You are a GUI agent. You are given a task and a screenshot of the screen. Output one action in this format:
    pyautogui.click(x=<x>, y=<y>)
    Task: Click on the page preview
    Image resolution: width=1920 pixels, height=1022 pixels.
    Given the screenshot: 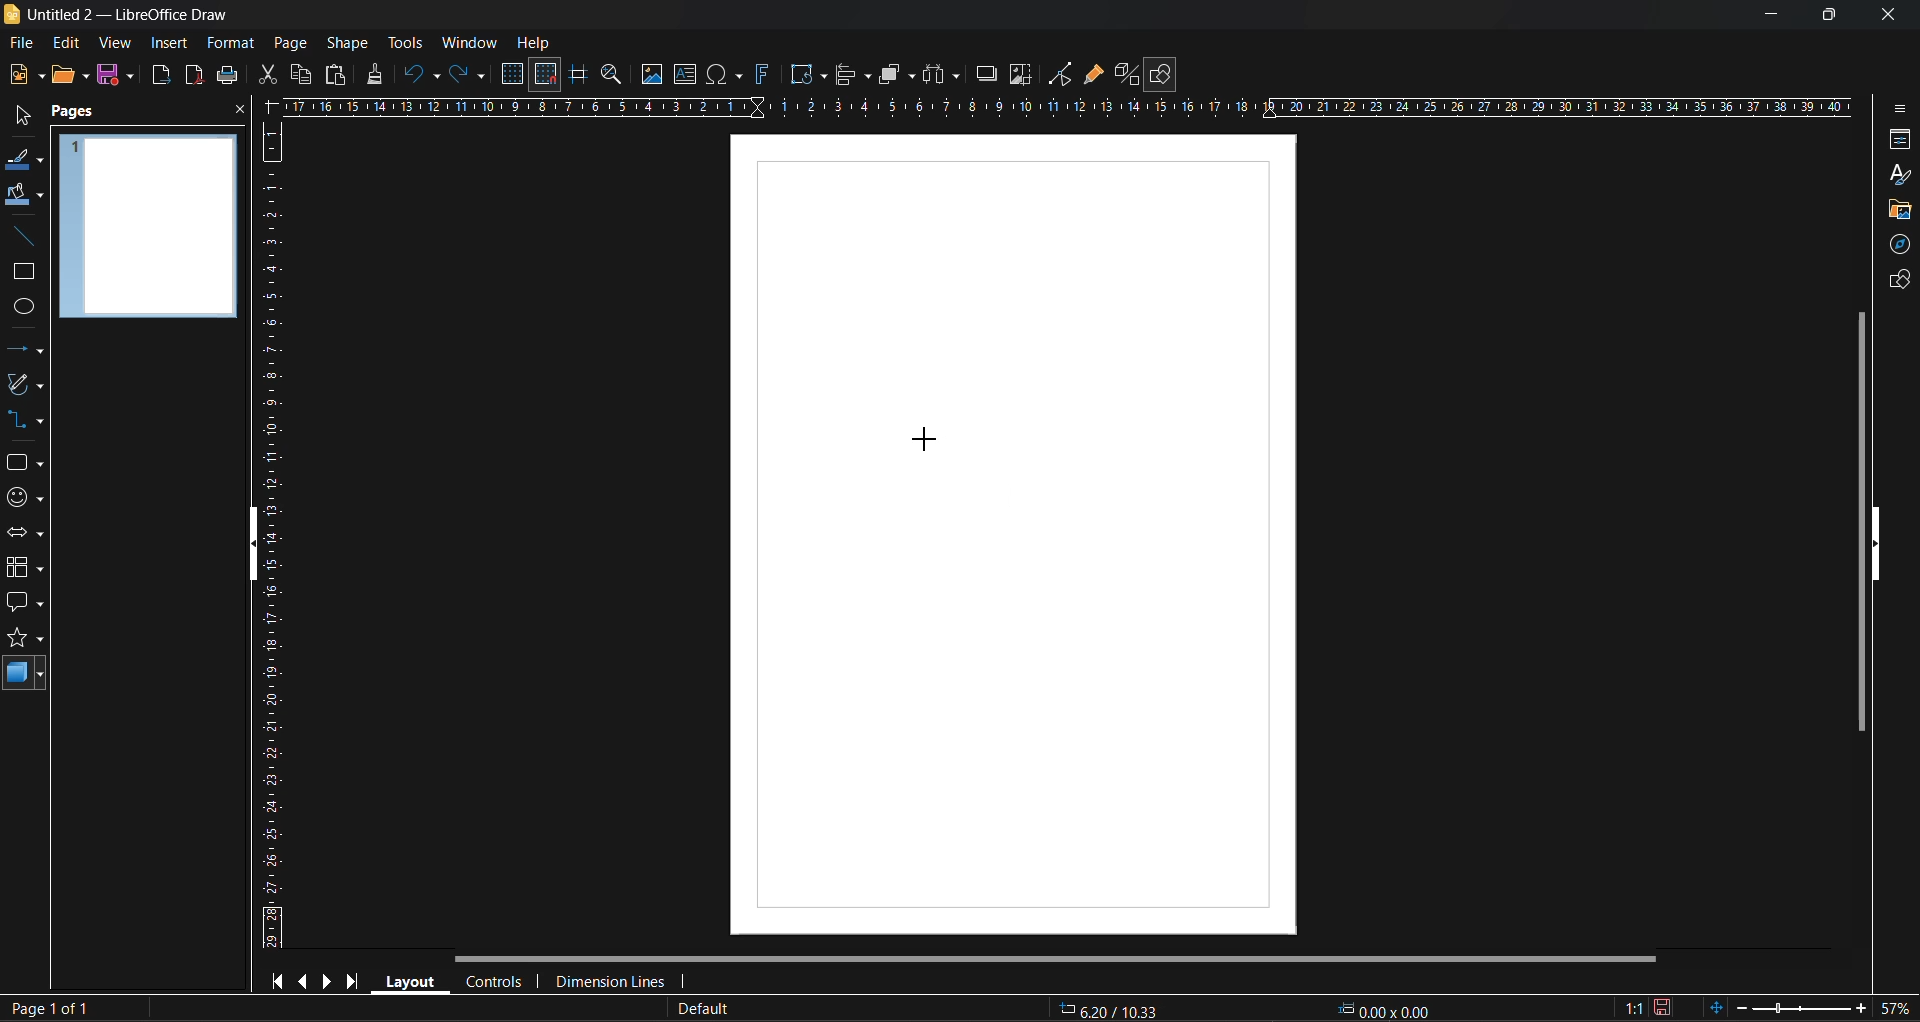 What is the action you would take?
    pyautogui.click(x=153, y=229)
    